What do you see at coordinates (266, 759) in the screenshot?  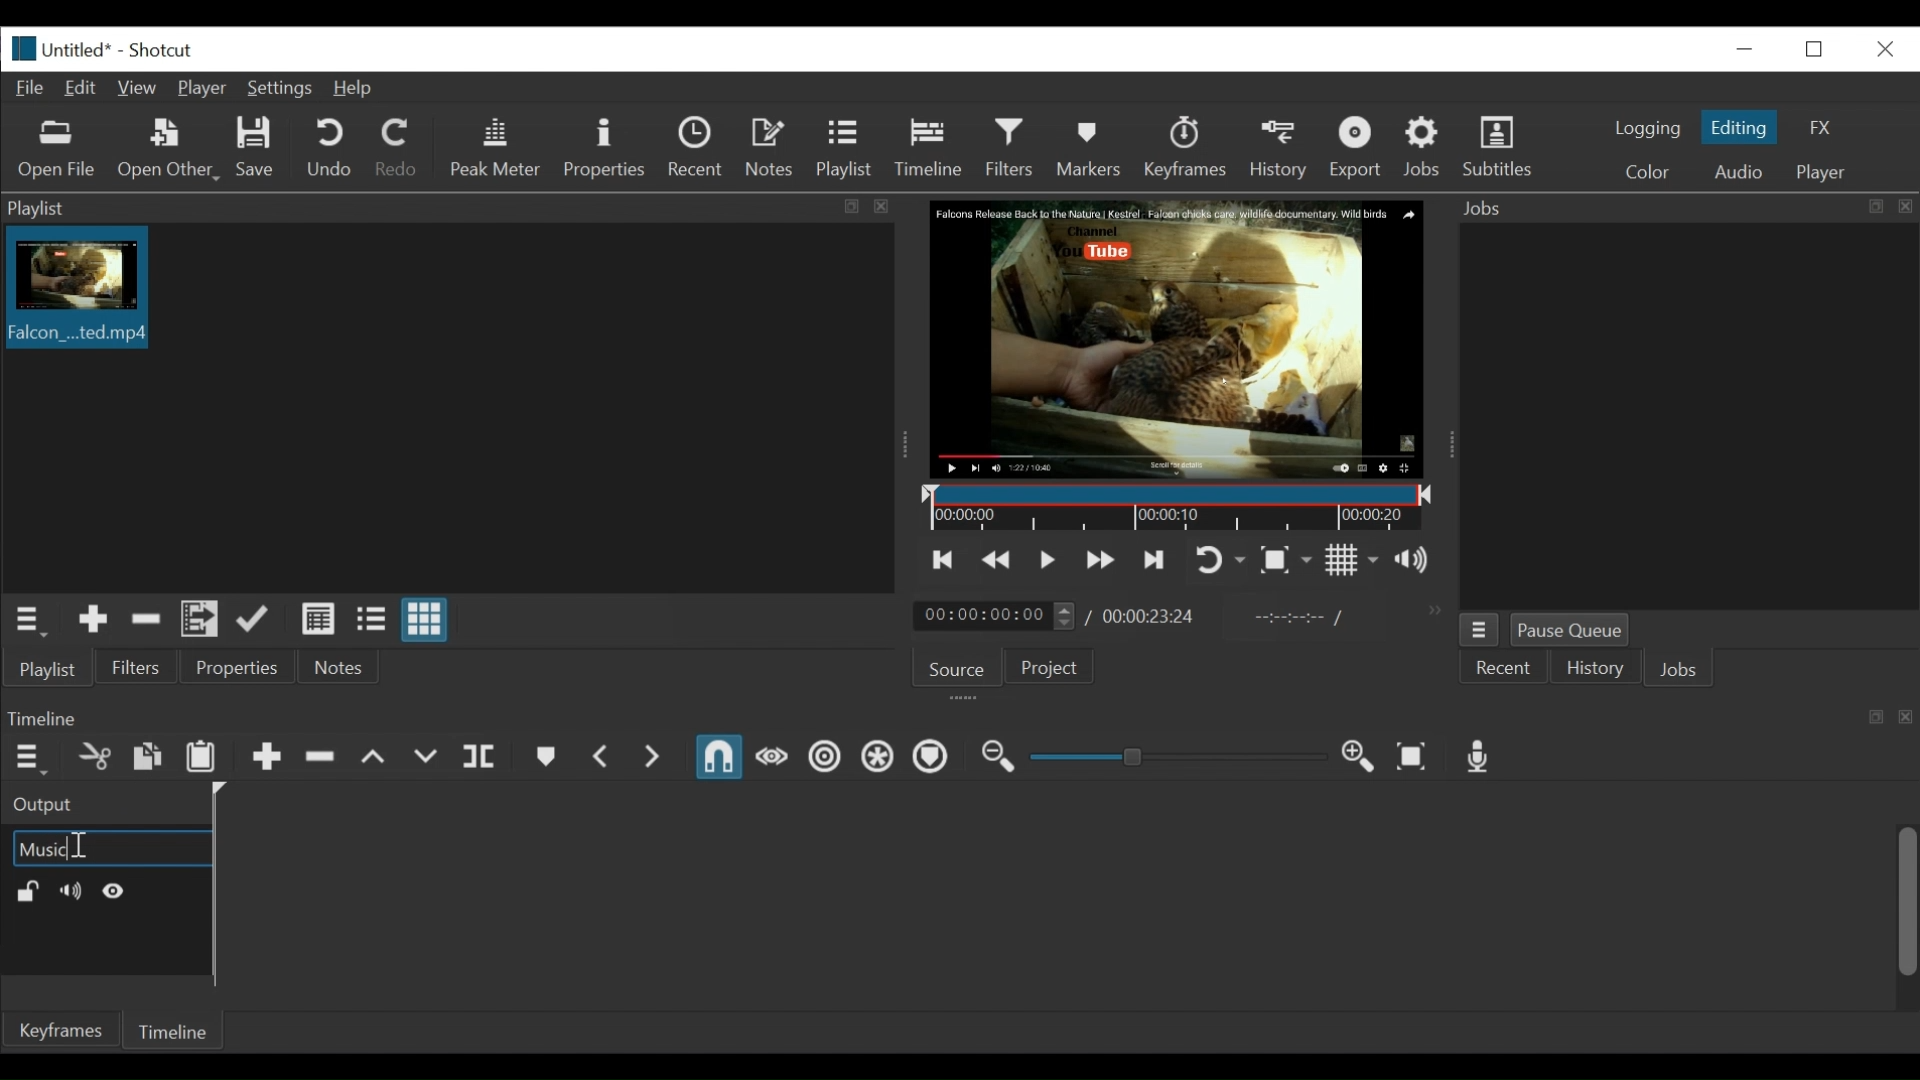 I see `Append` at bounding box center [266, 759].